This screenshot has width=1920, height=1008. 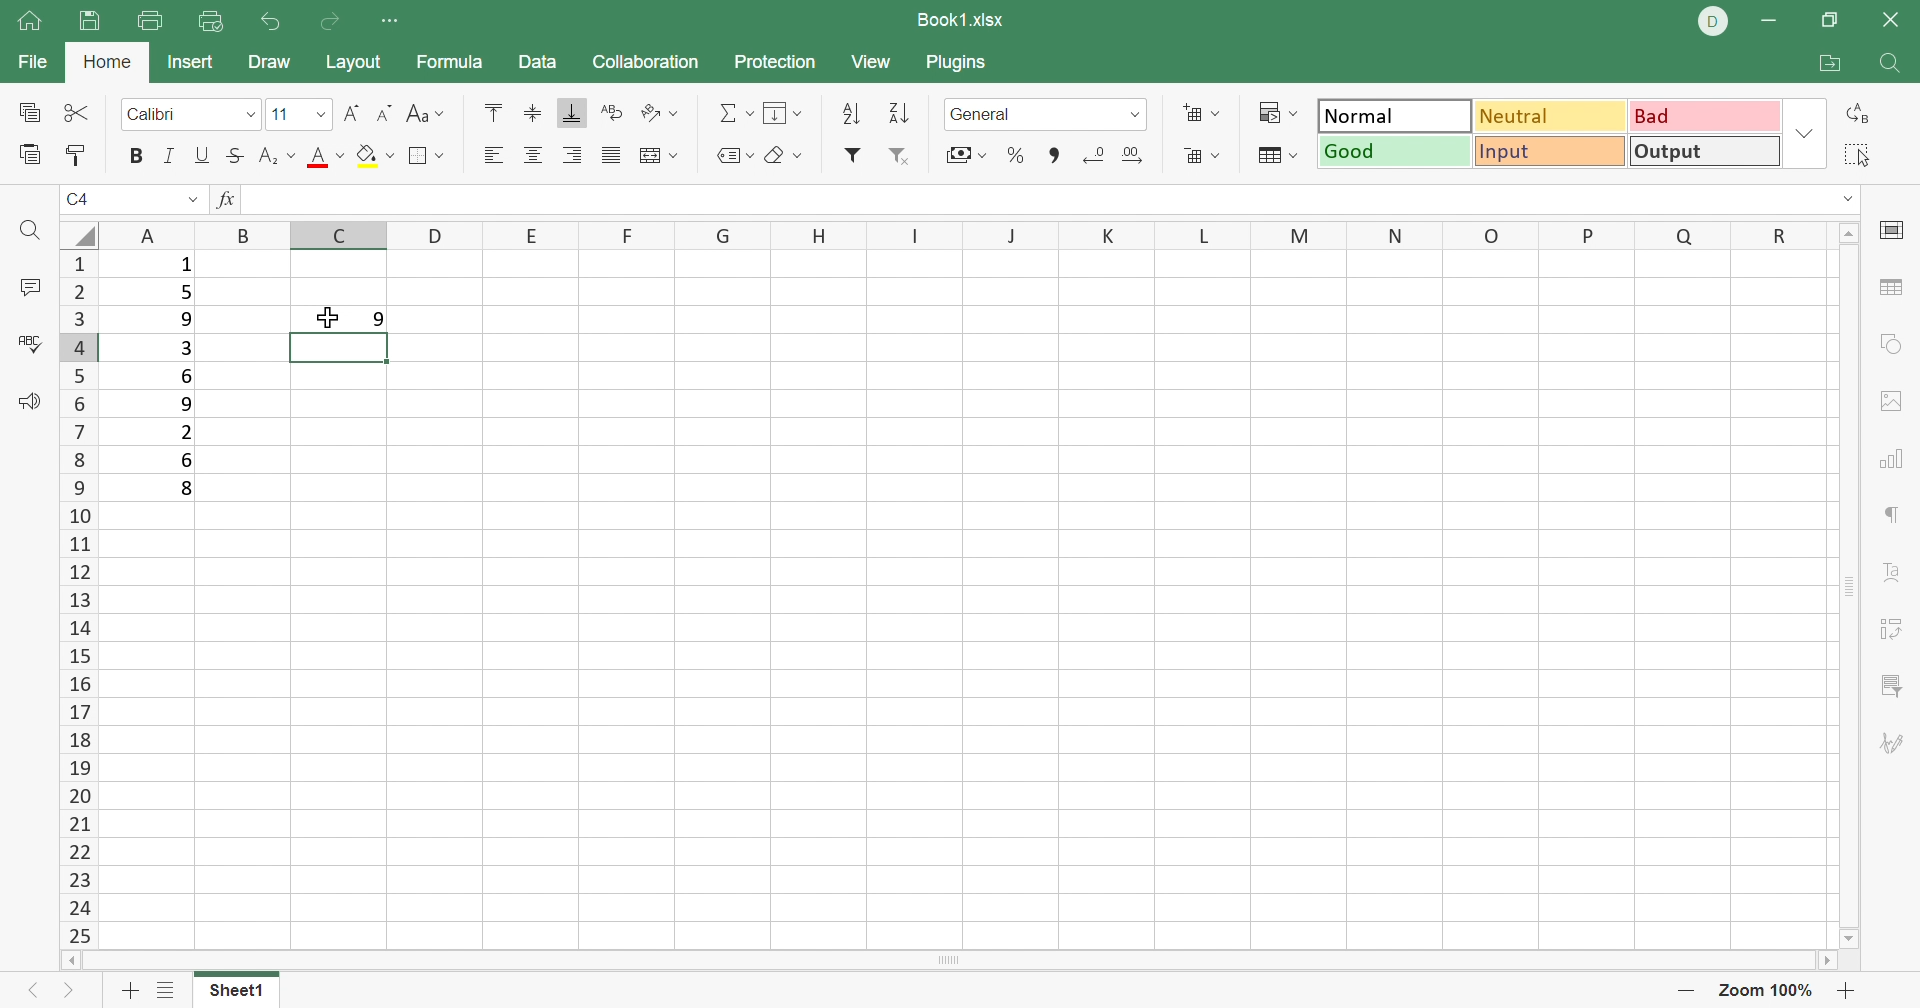 I want to click on Layout, so click(x=357, y=62).